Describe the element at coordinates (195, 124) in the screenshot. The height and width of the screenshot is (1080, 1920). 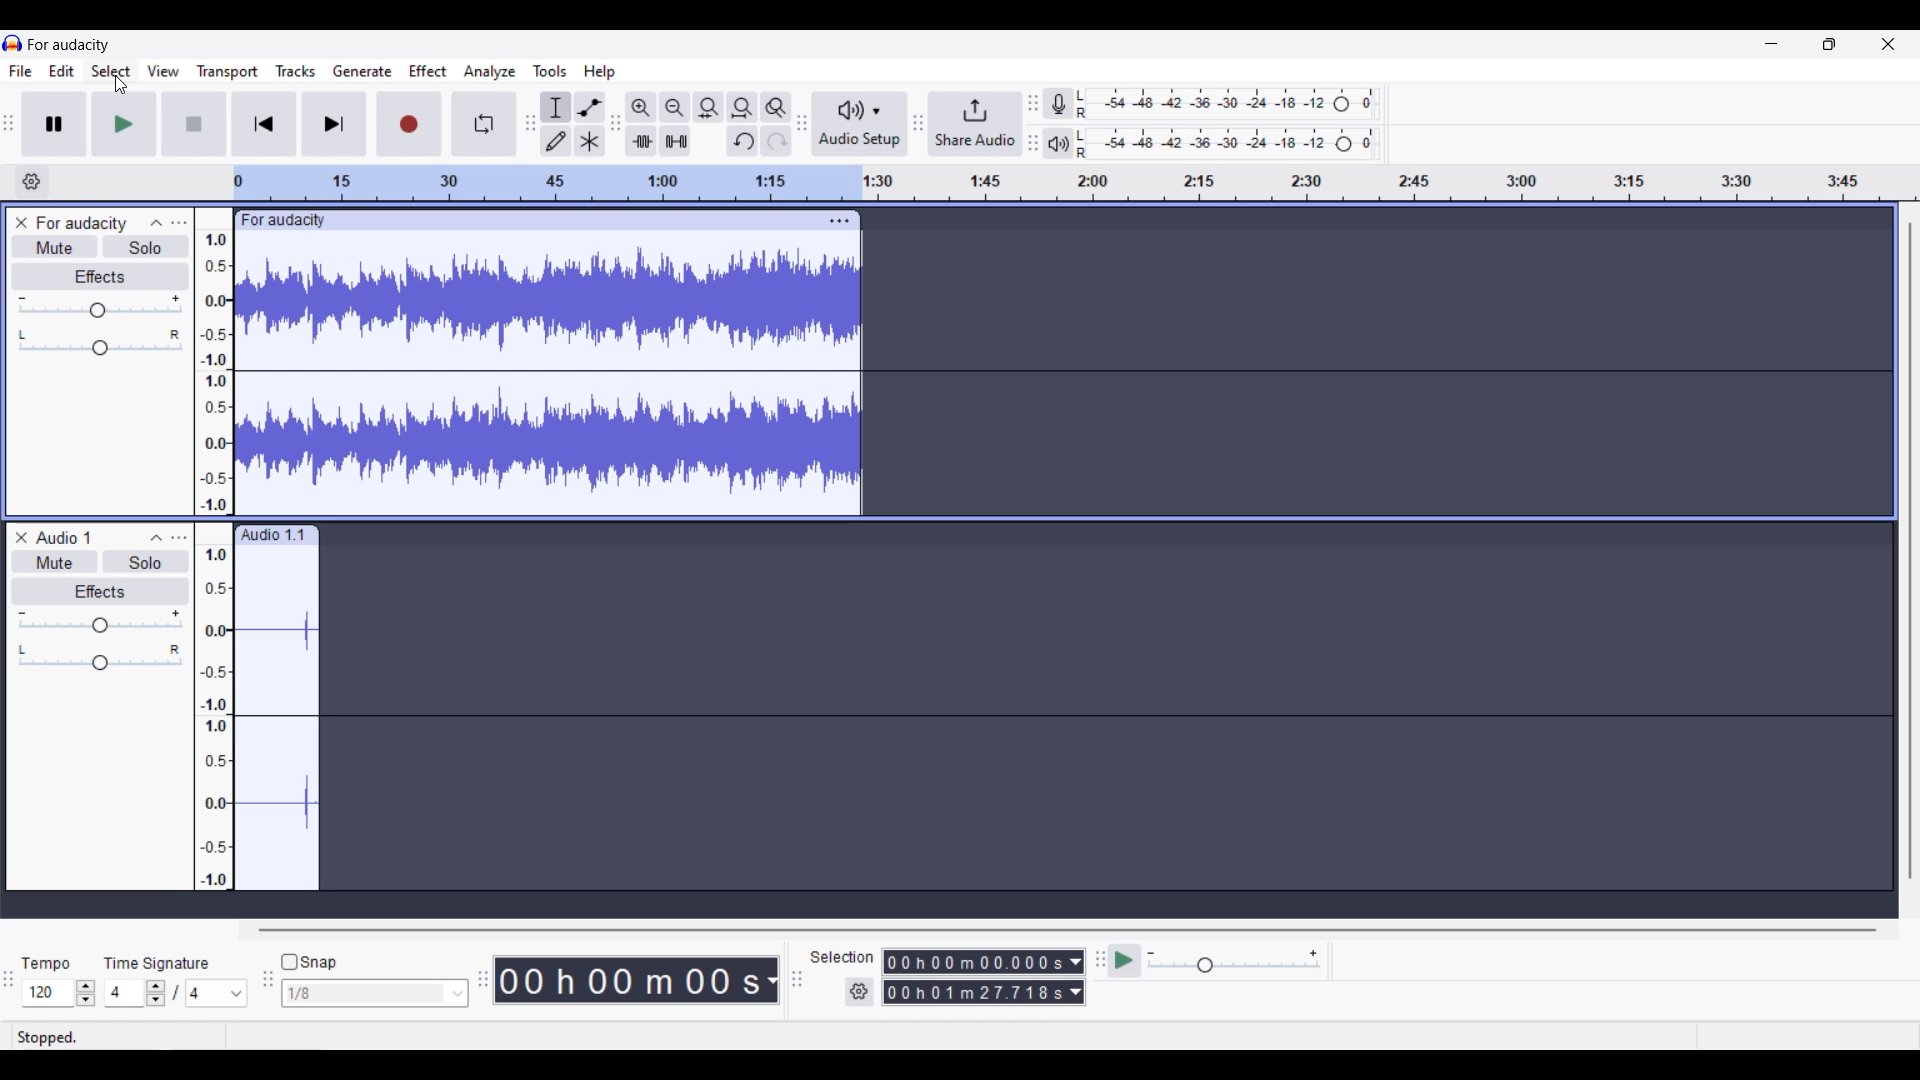
I see `Stop` at that location.